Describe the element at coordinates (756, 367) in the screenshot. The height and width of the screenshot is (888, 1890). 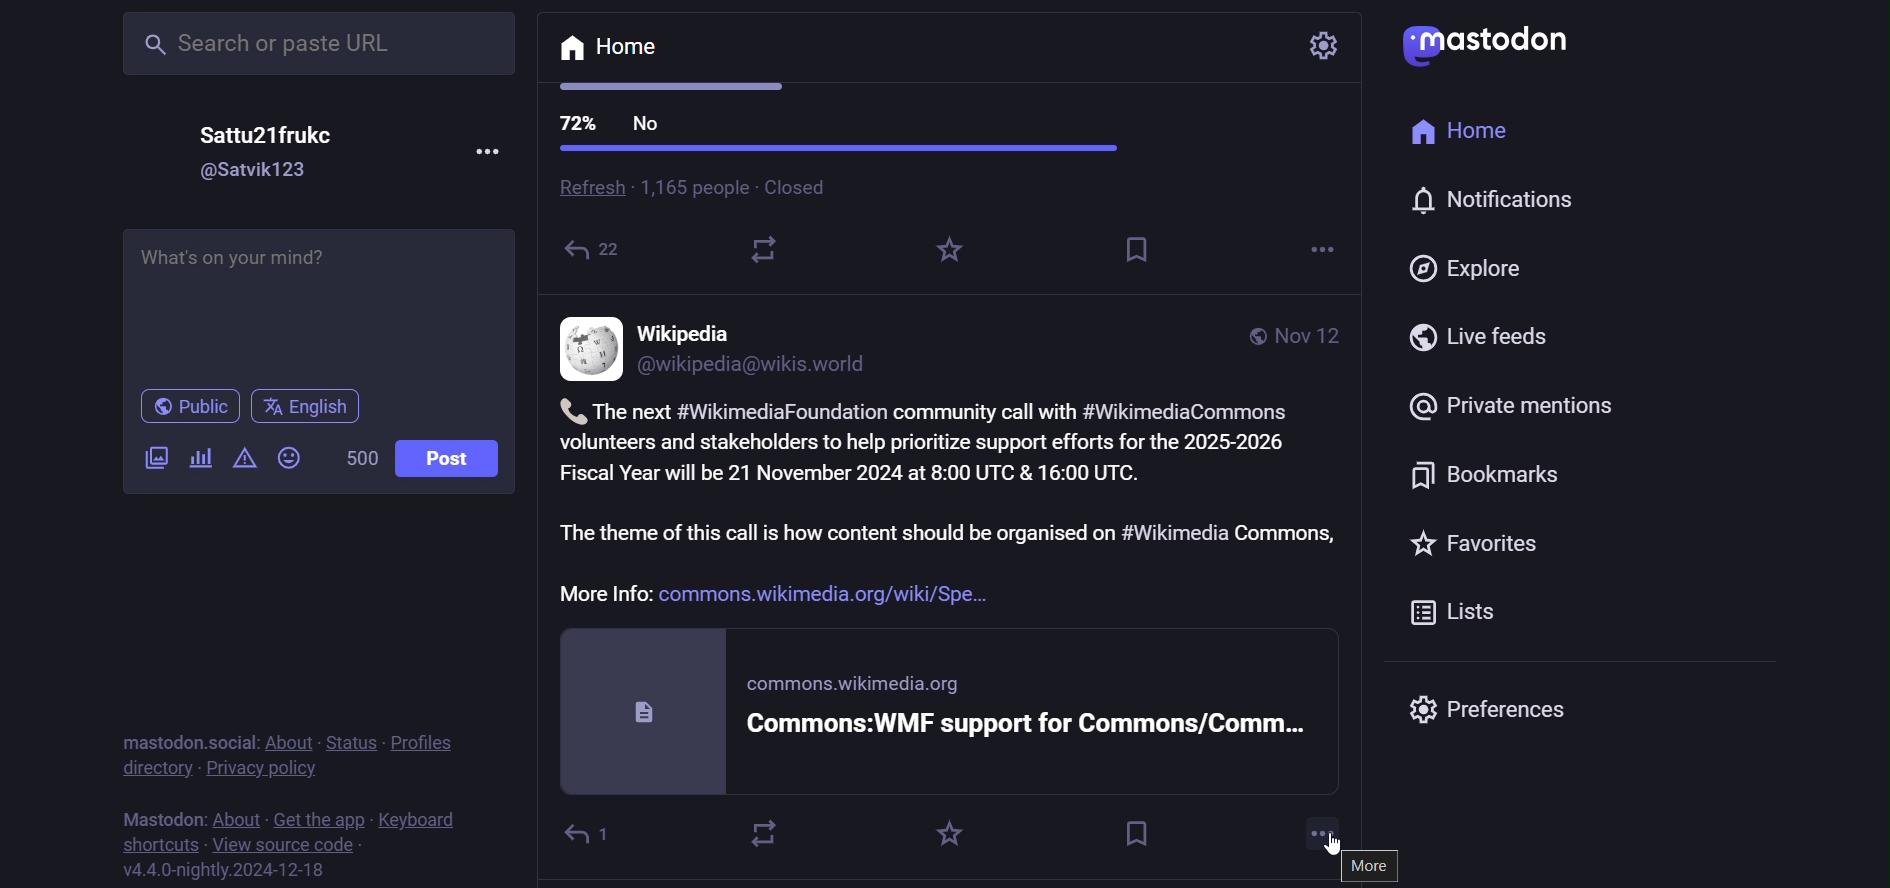
I see `id` at that location.